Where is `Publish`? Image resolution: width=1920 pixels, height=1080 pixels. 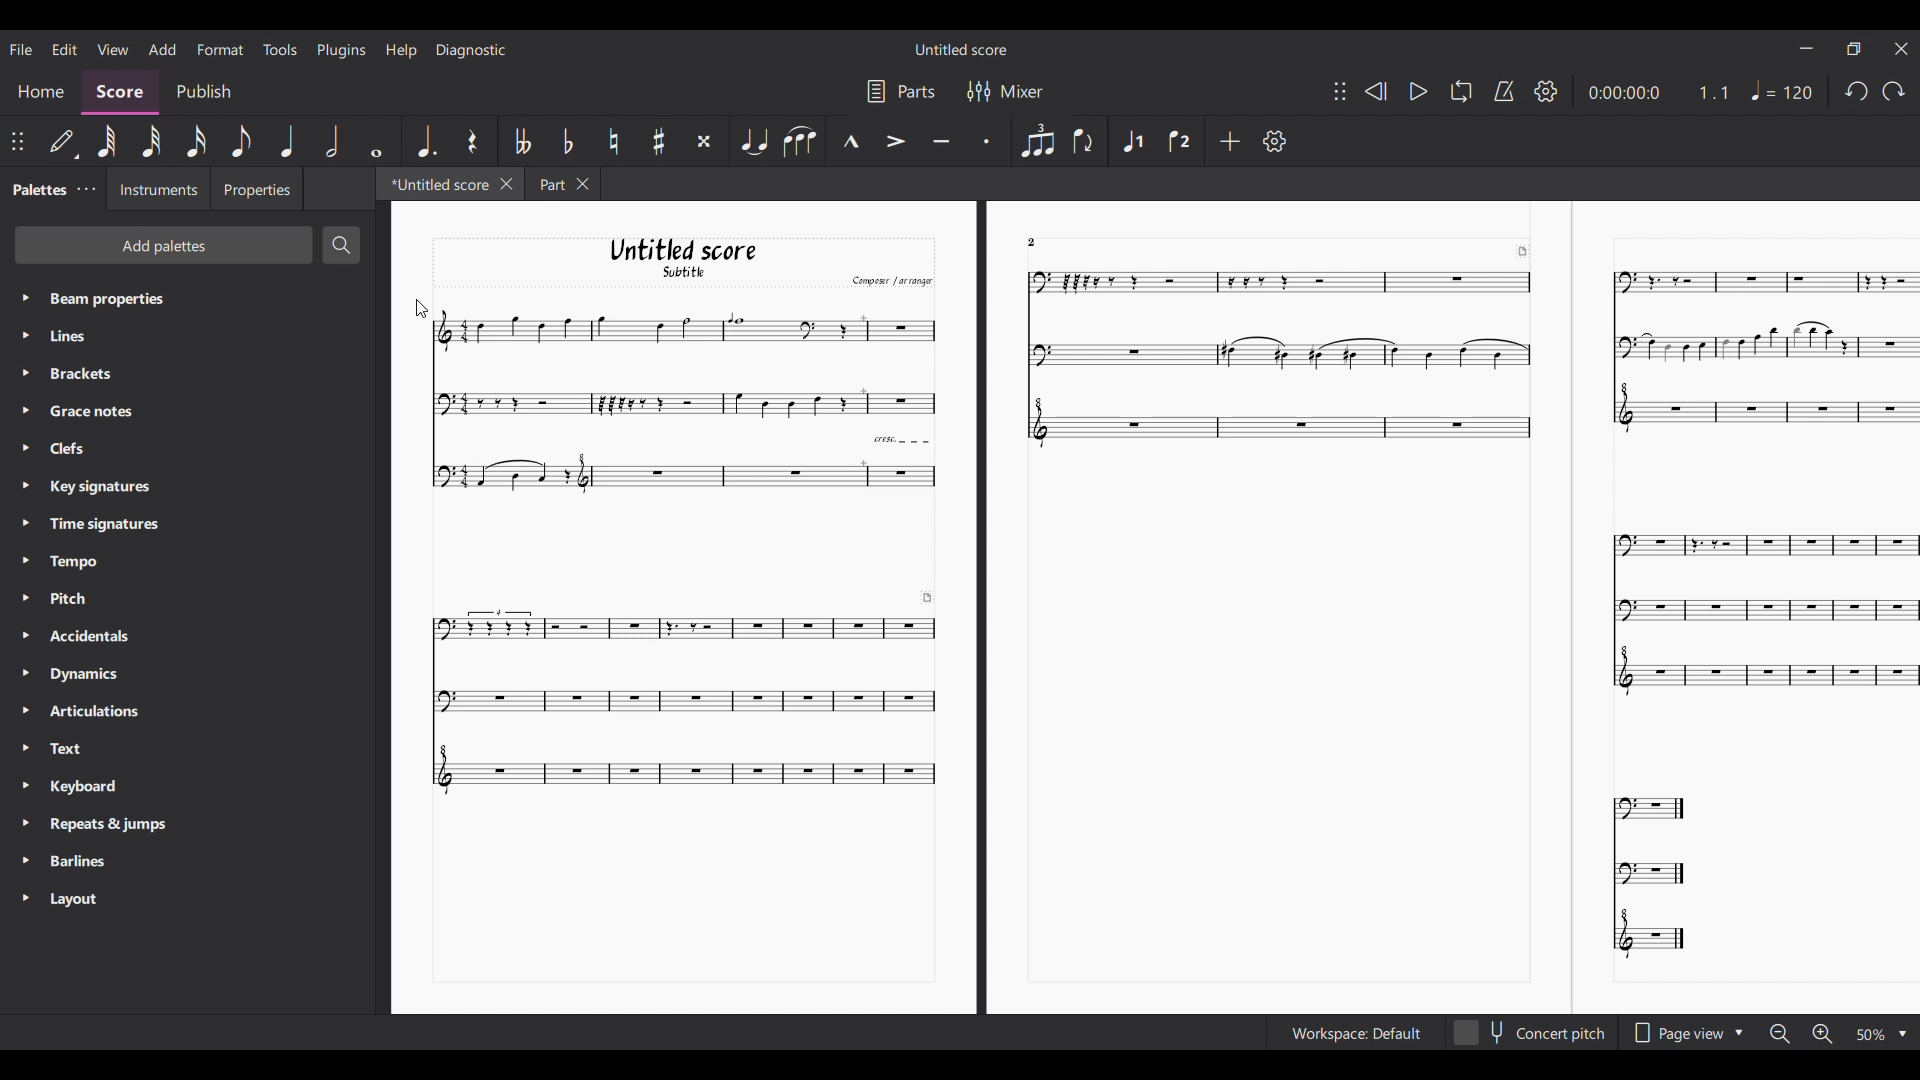
Publish is located at coordinates (202, 91).